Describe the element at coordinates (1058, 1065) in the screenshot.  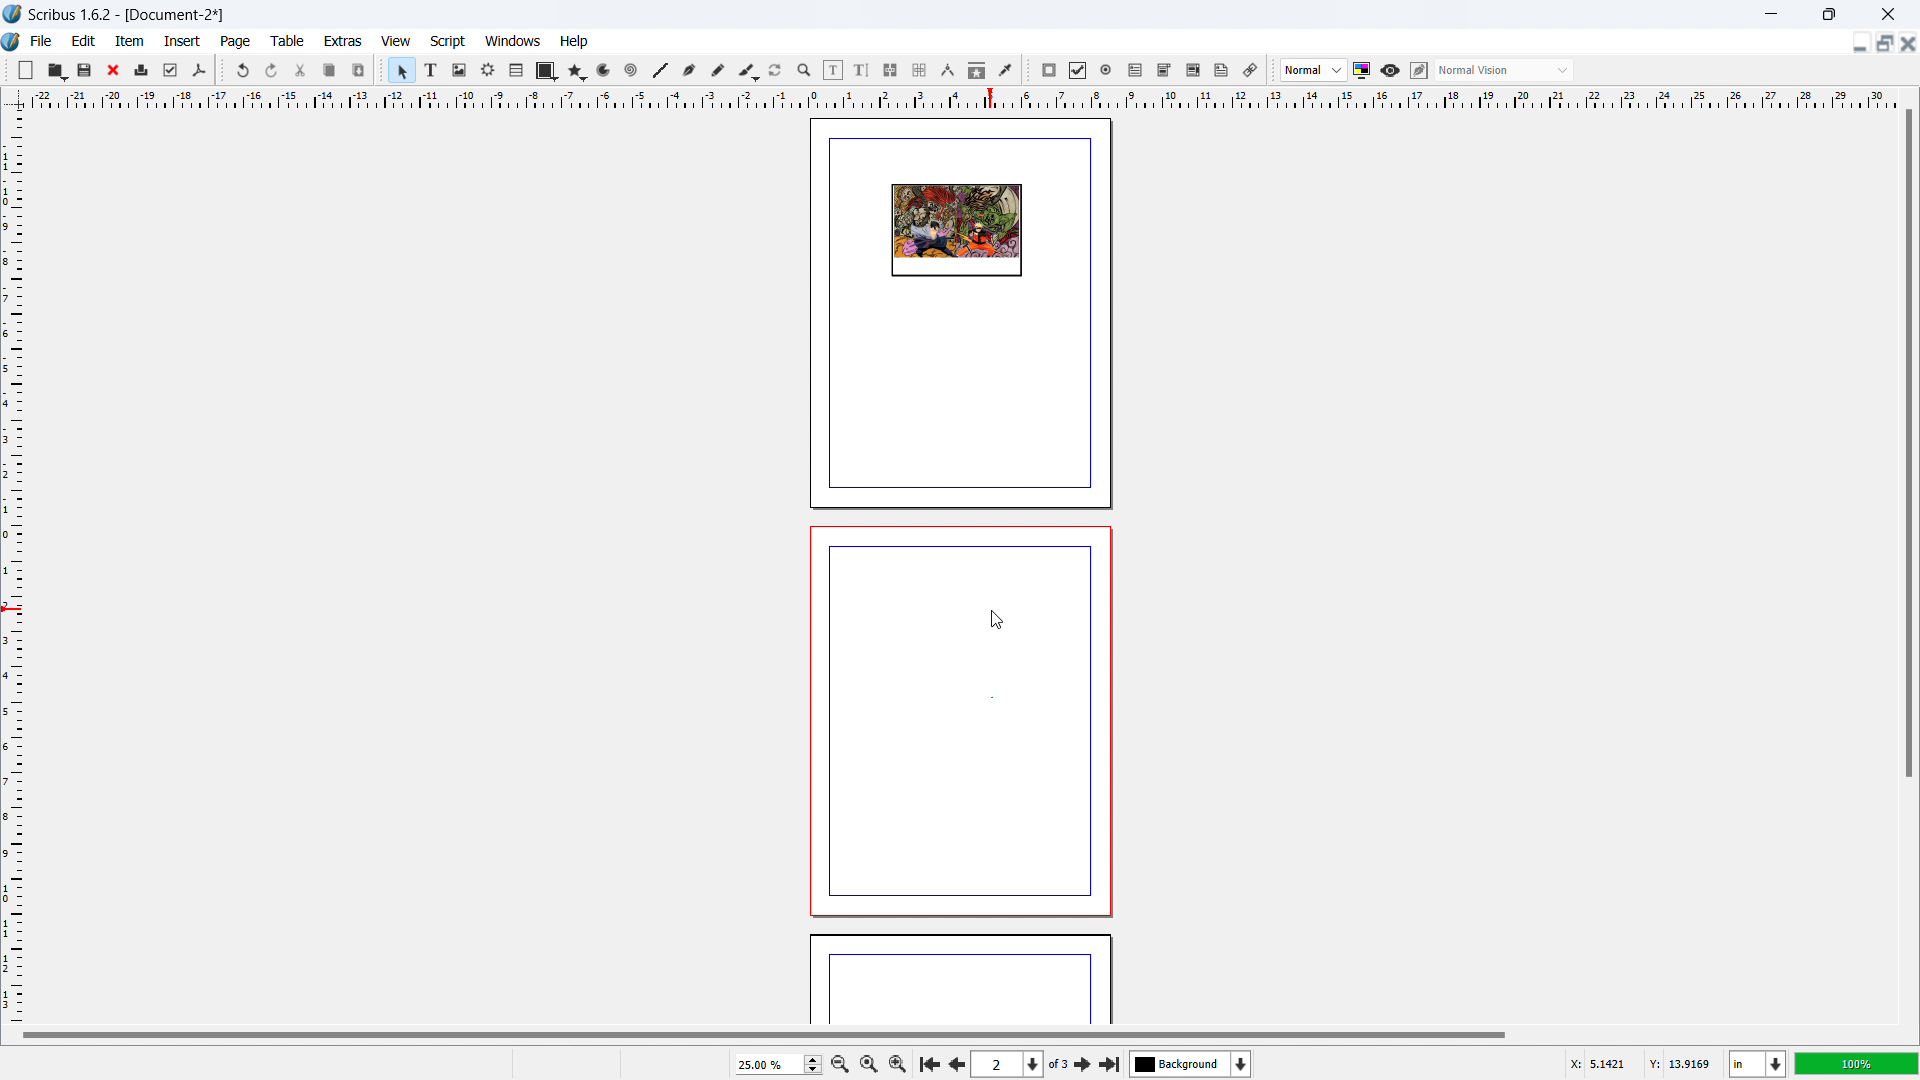
I see `of 3` at that location.